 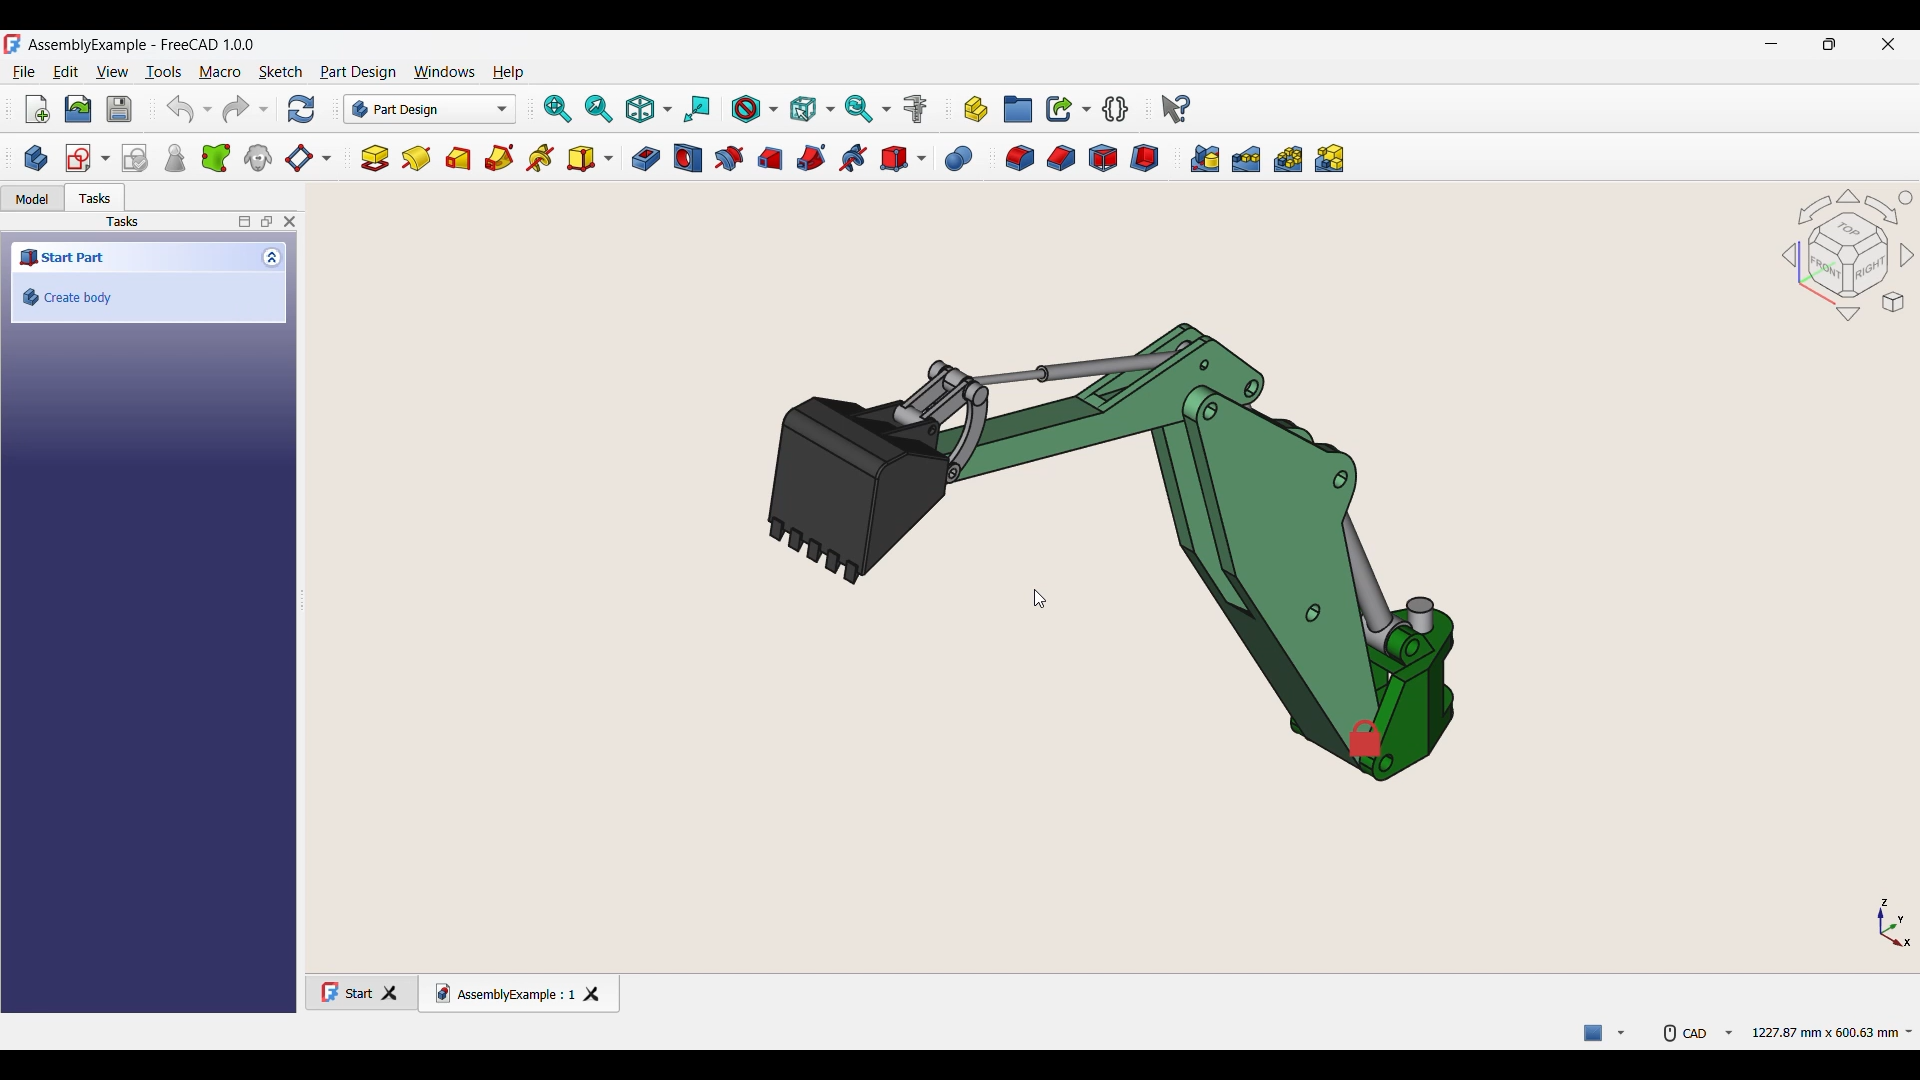 I want to click on Canvas dimension options, so click(x=1831, y=1031).